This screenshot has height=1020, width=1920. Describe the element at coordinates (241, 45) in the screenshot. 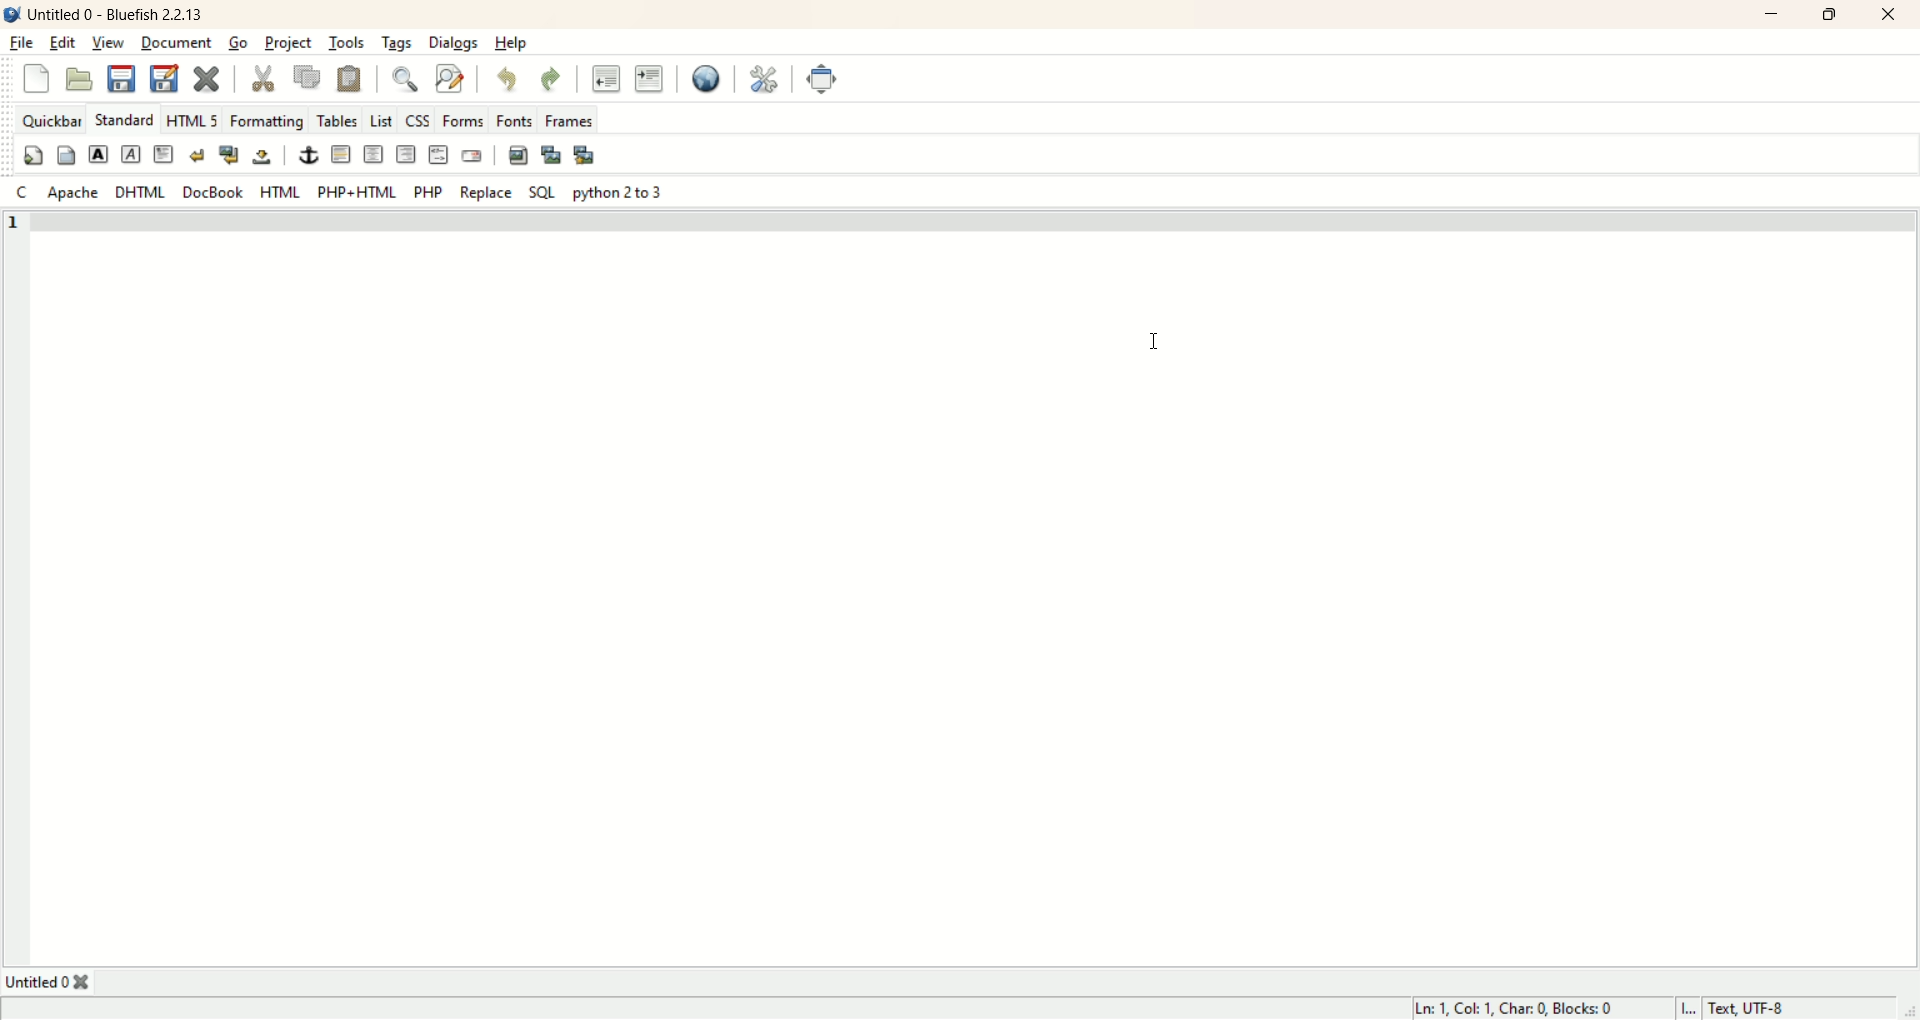

I see `go` at that location.